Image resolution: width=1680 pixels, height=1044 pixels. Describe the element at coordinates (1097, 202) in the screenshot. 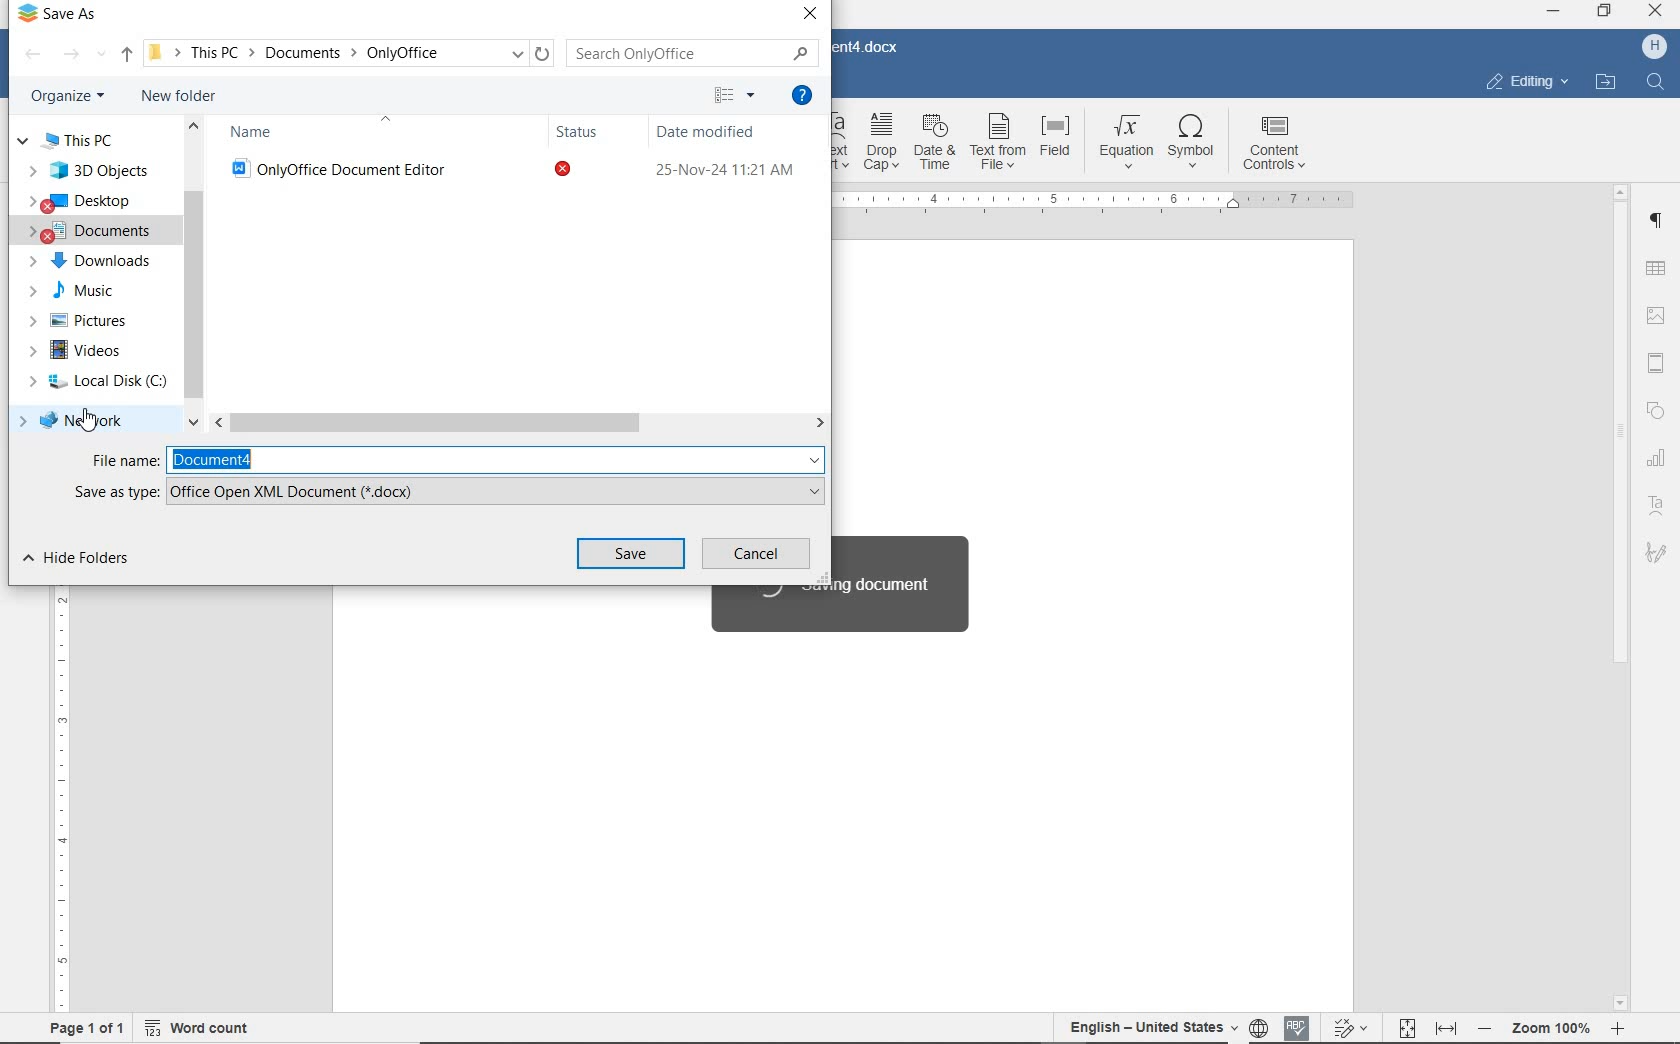

I see `ruler` at that location.